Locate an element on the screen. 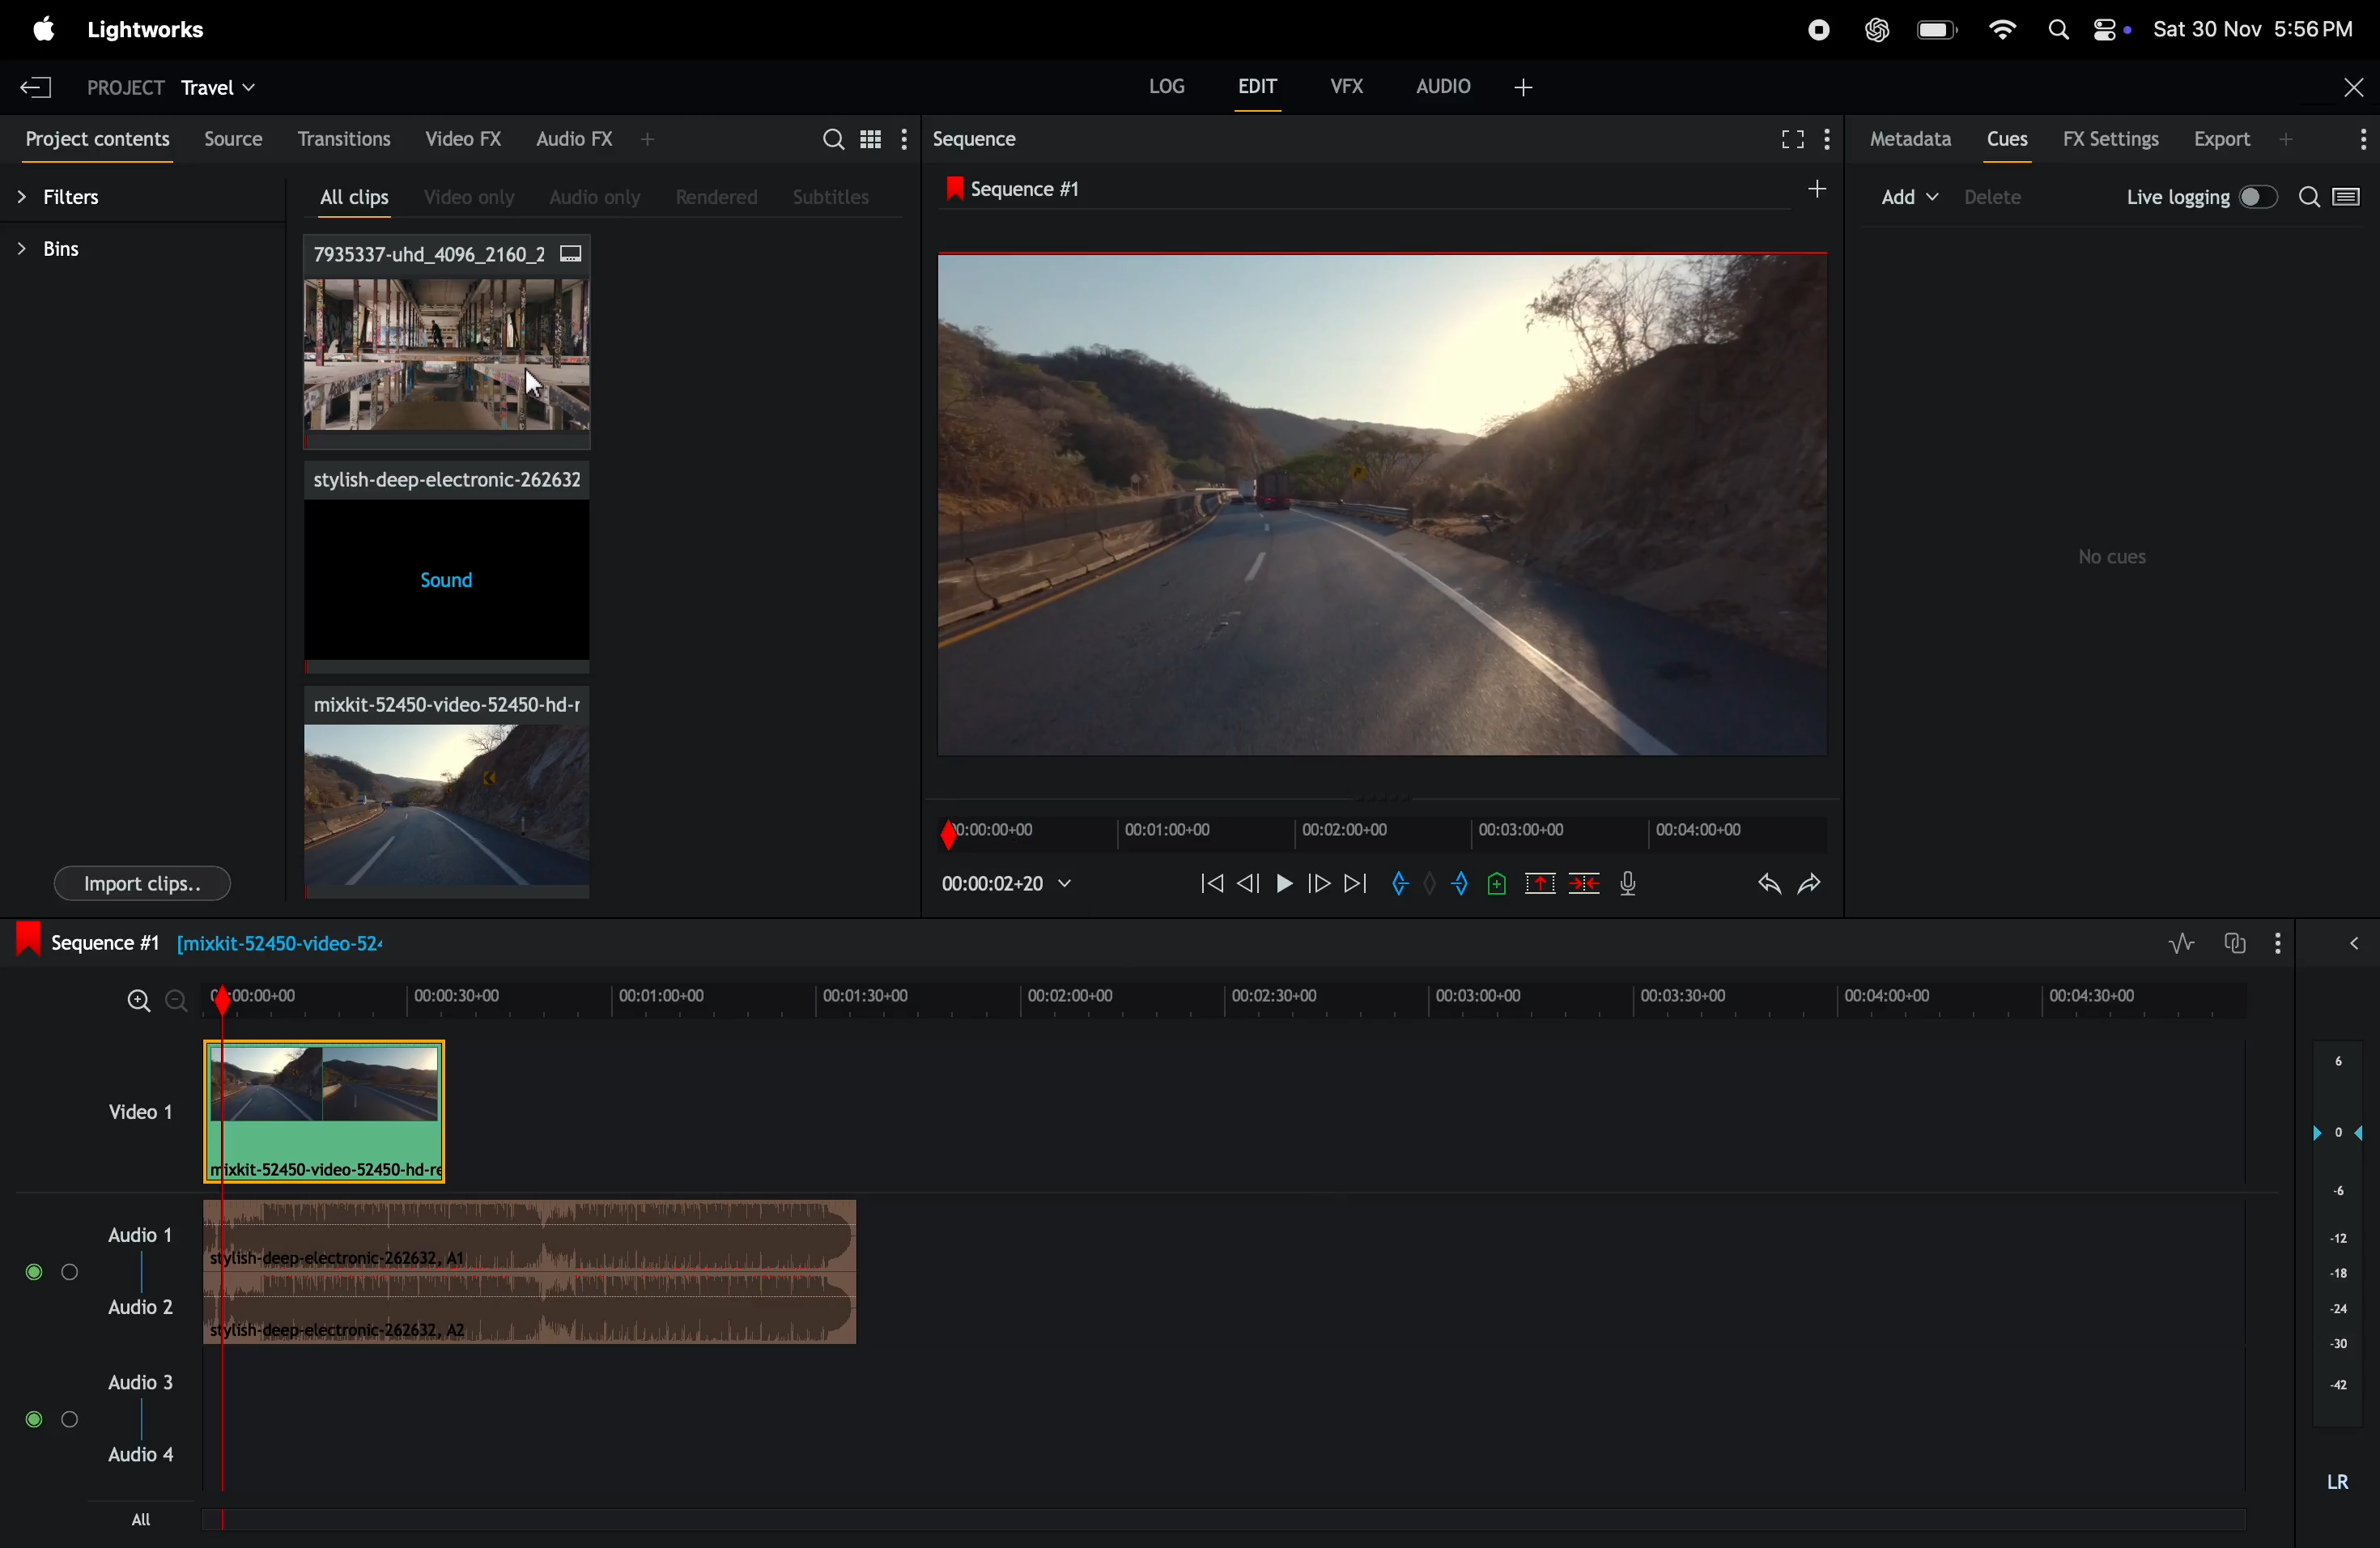 Image resolution: width=2380 pixels, height=1548 pixels. audio only is located at coordinates (587, 194).